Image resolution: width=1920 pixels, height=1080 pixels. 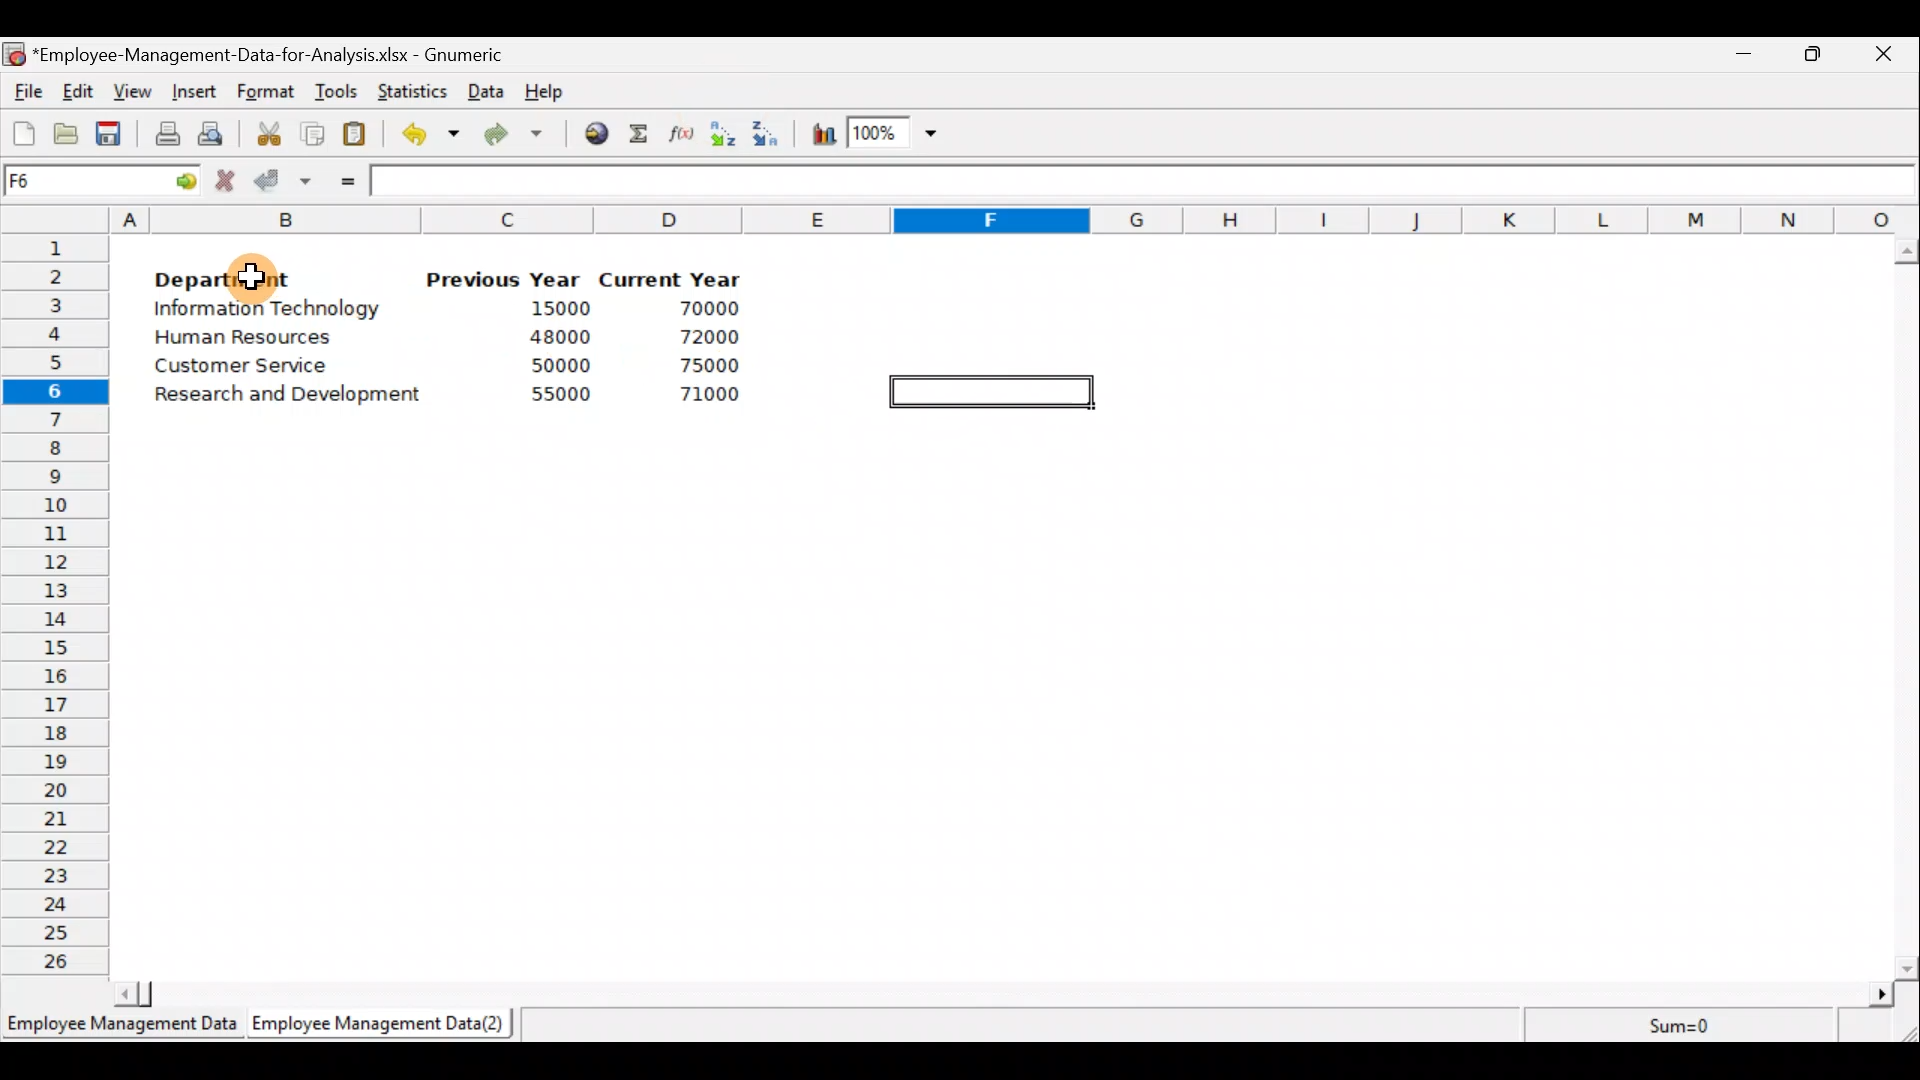 What do you see at coordinates (1813, 53) in the screenshot?
I see `Maximize` at bounding box center [1813, 53].